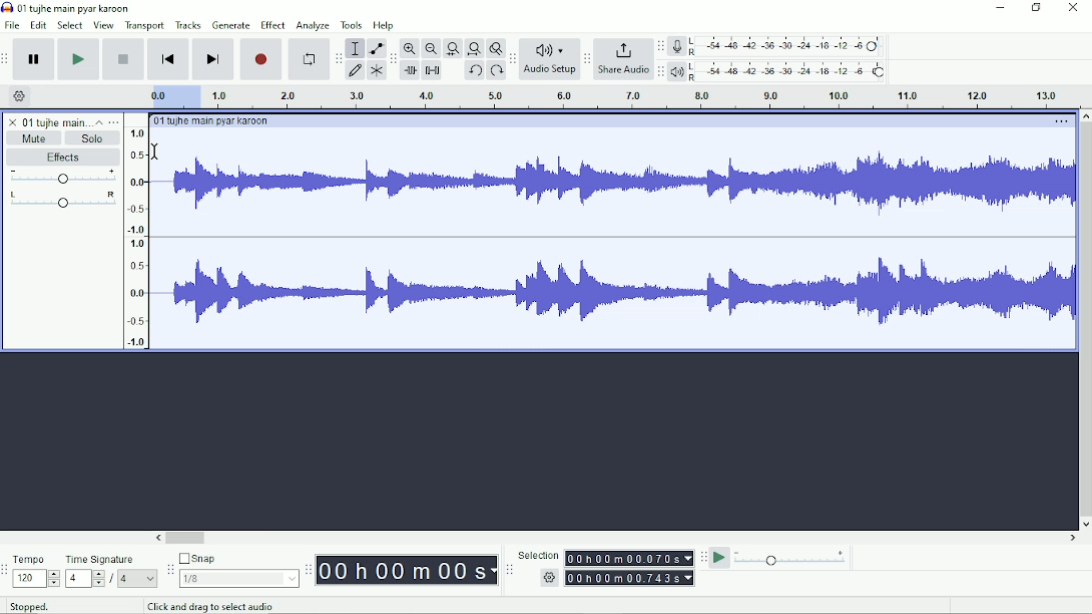 The image size is (1092, 614). I want to click on Audacity tools toolbar, so click(338, 55).